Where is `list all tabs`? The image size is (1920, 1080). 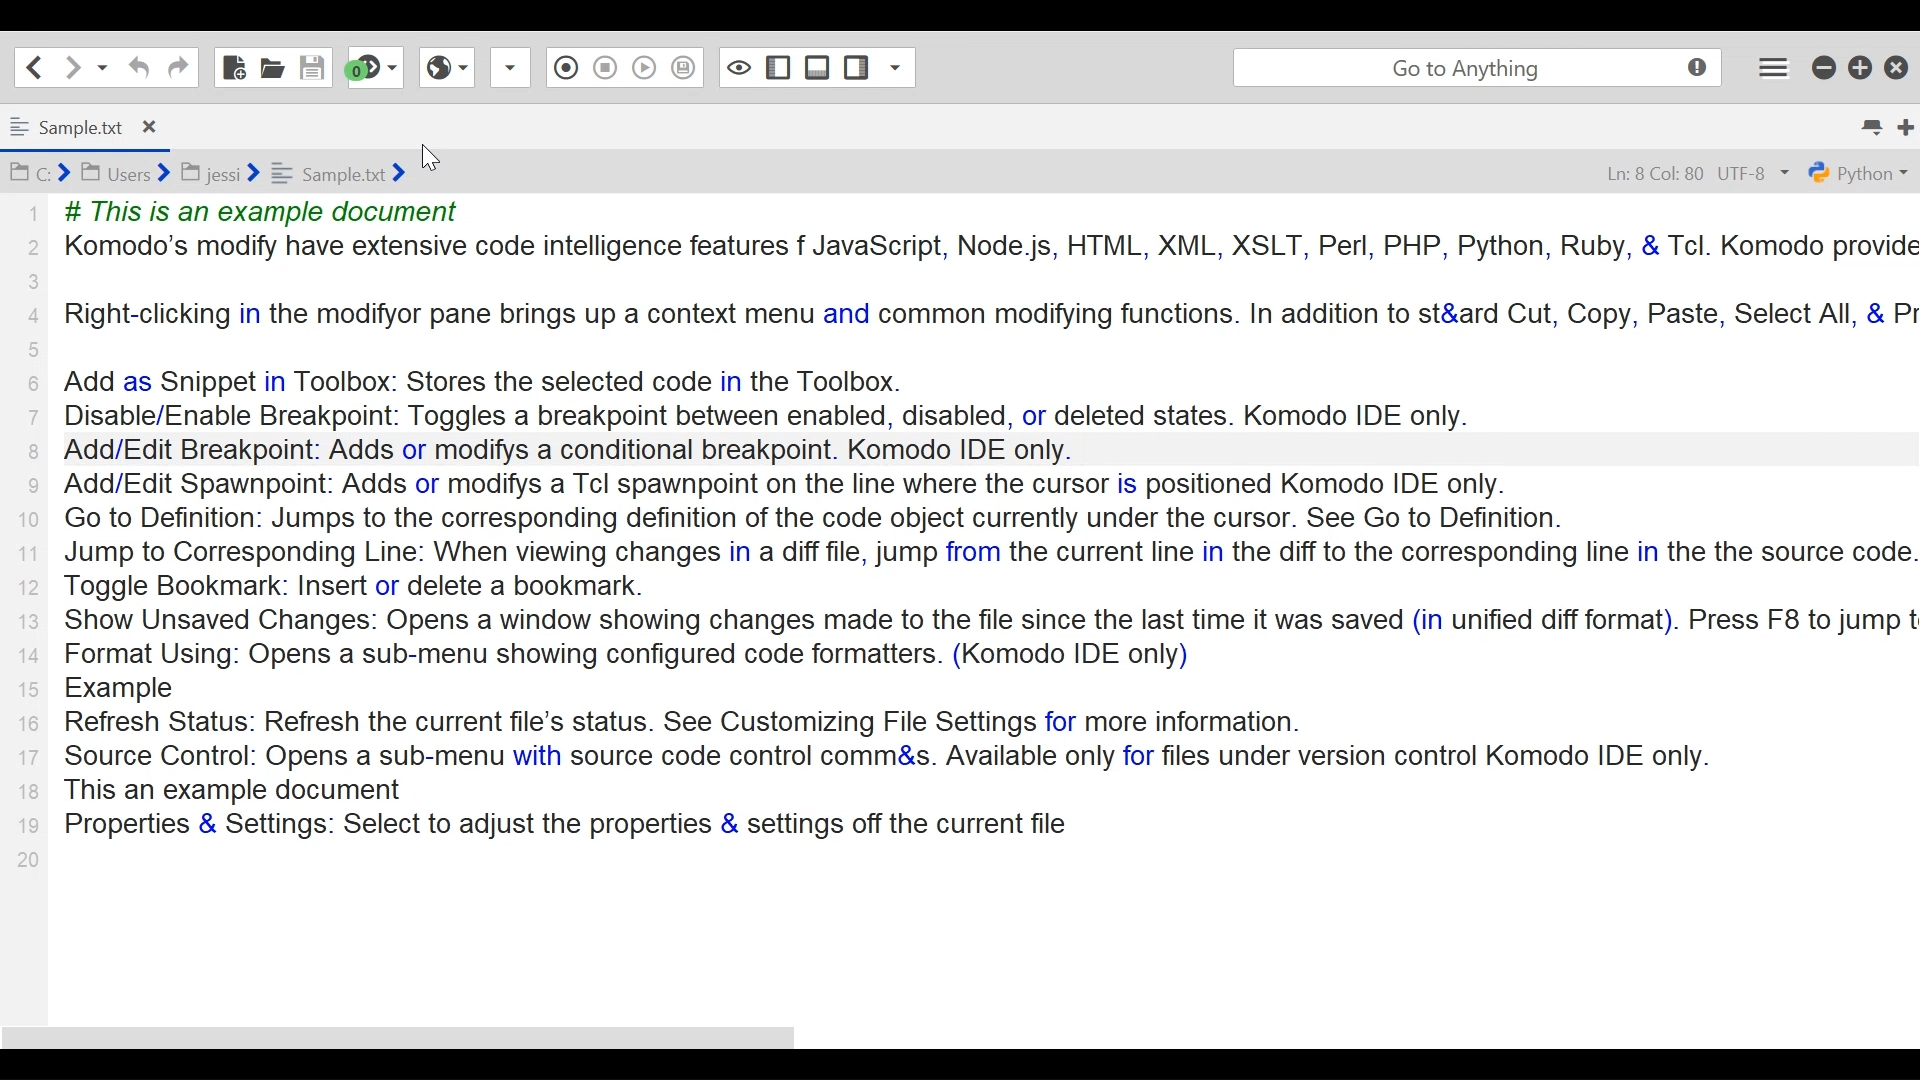 list all tabs is located at coordinates (1874, 123).